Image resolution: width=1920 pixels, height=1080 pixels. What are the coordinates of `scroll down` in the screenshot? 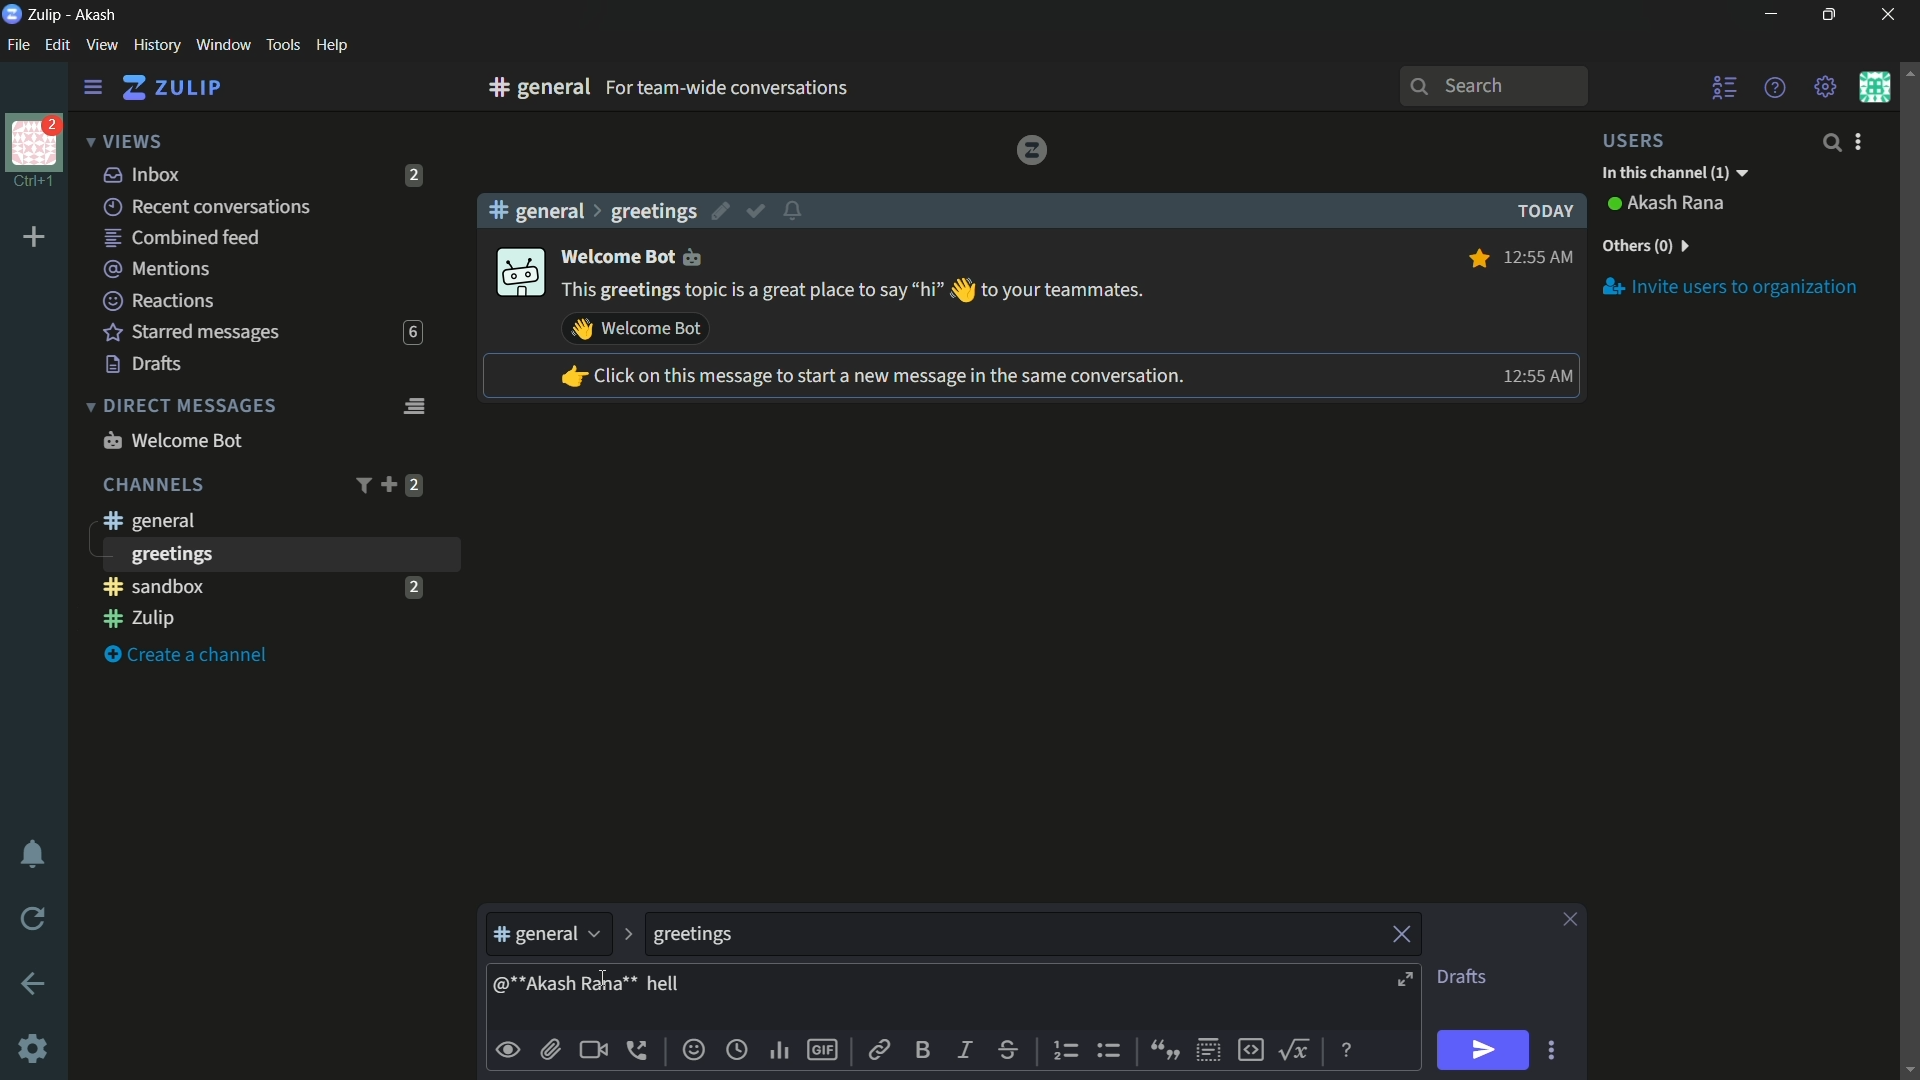 It's located at (1908, 1069).